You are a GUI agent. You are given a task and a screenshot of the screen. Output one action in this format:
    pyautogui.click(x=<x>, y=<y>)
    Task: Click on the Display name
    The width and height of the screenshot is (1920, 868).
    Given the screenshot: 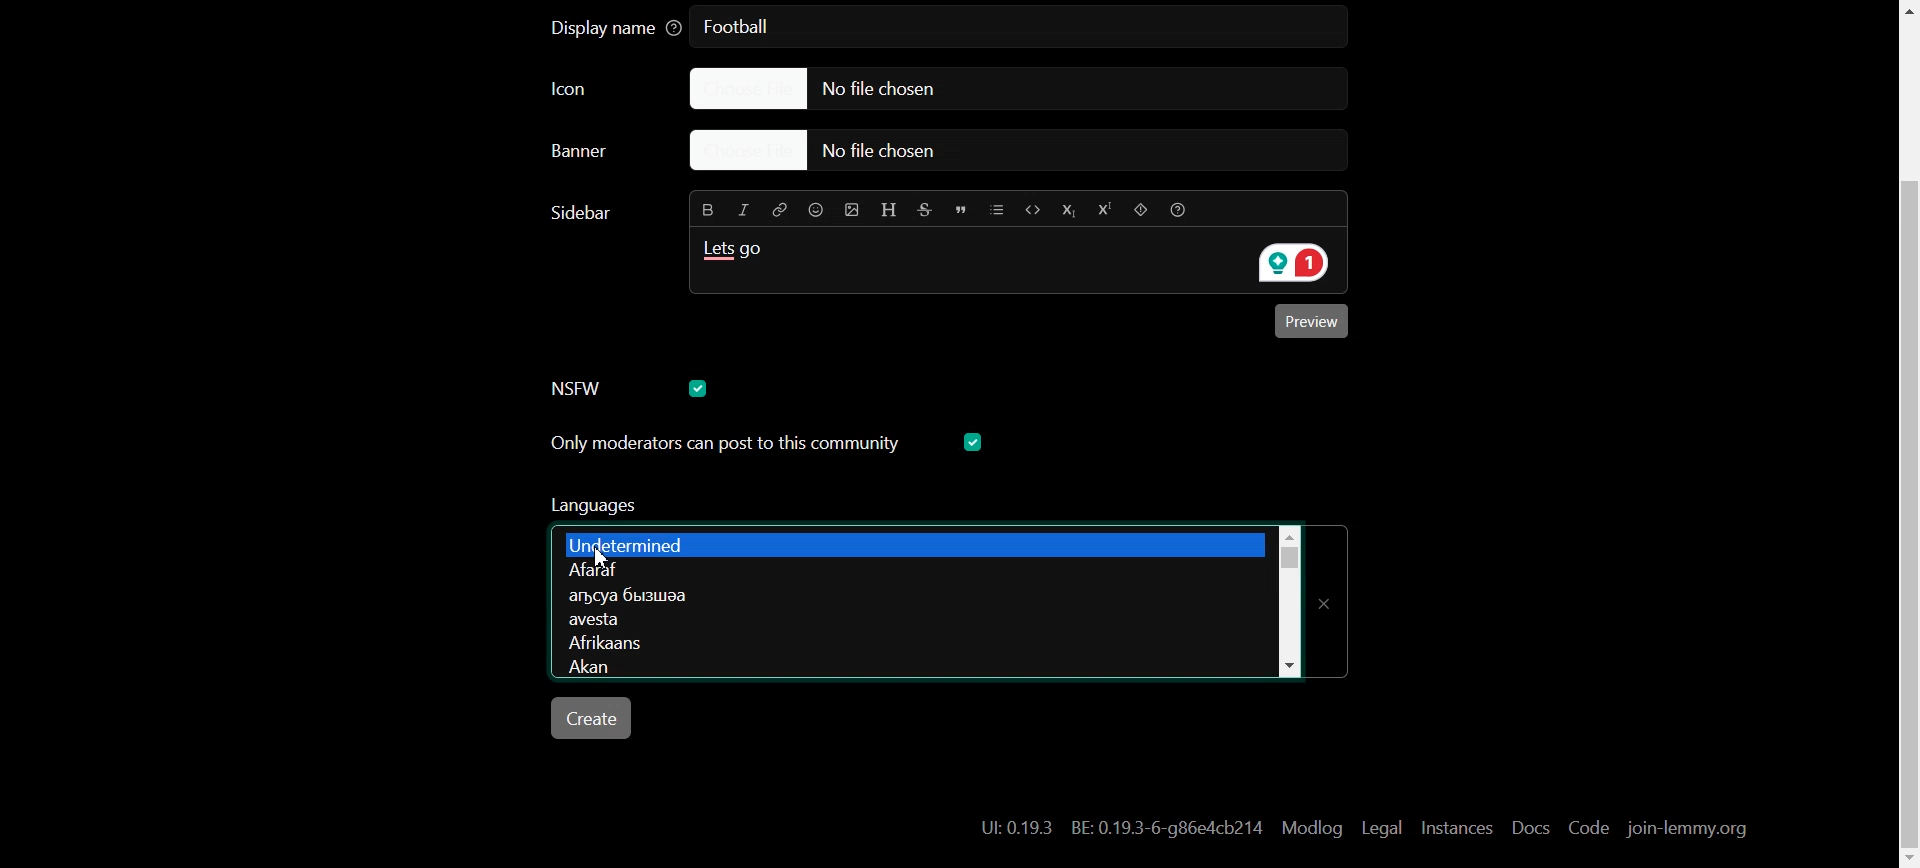 What is the action you would take?
    pyautogui.click(x=616, y=29)
    